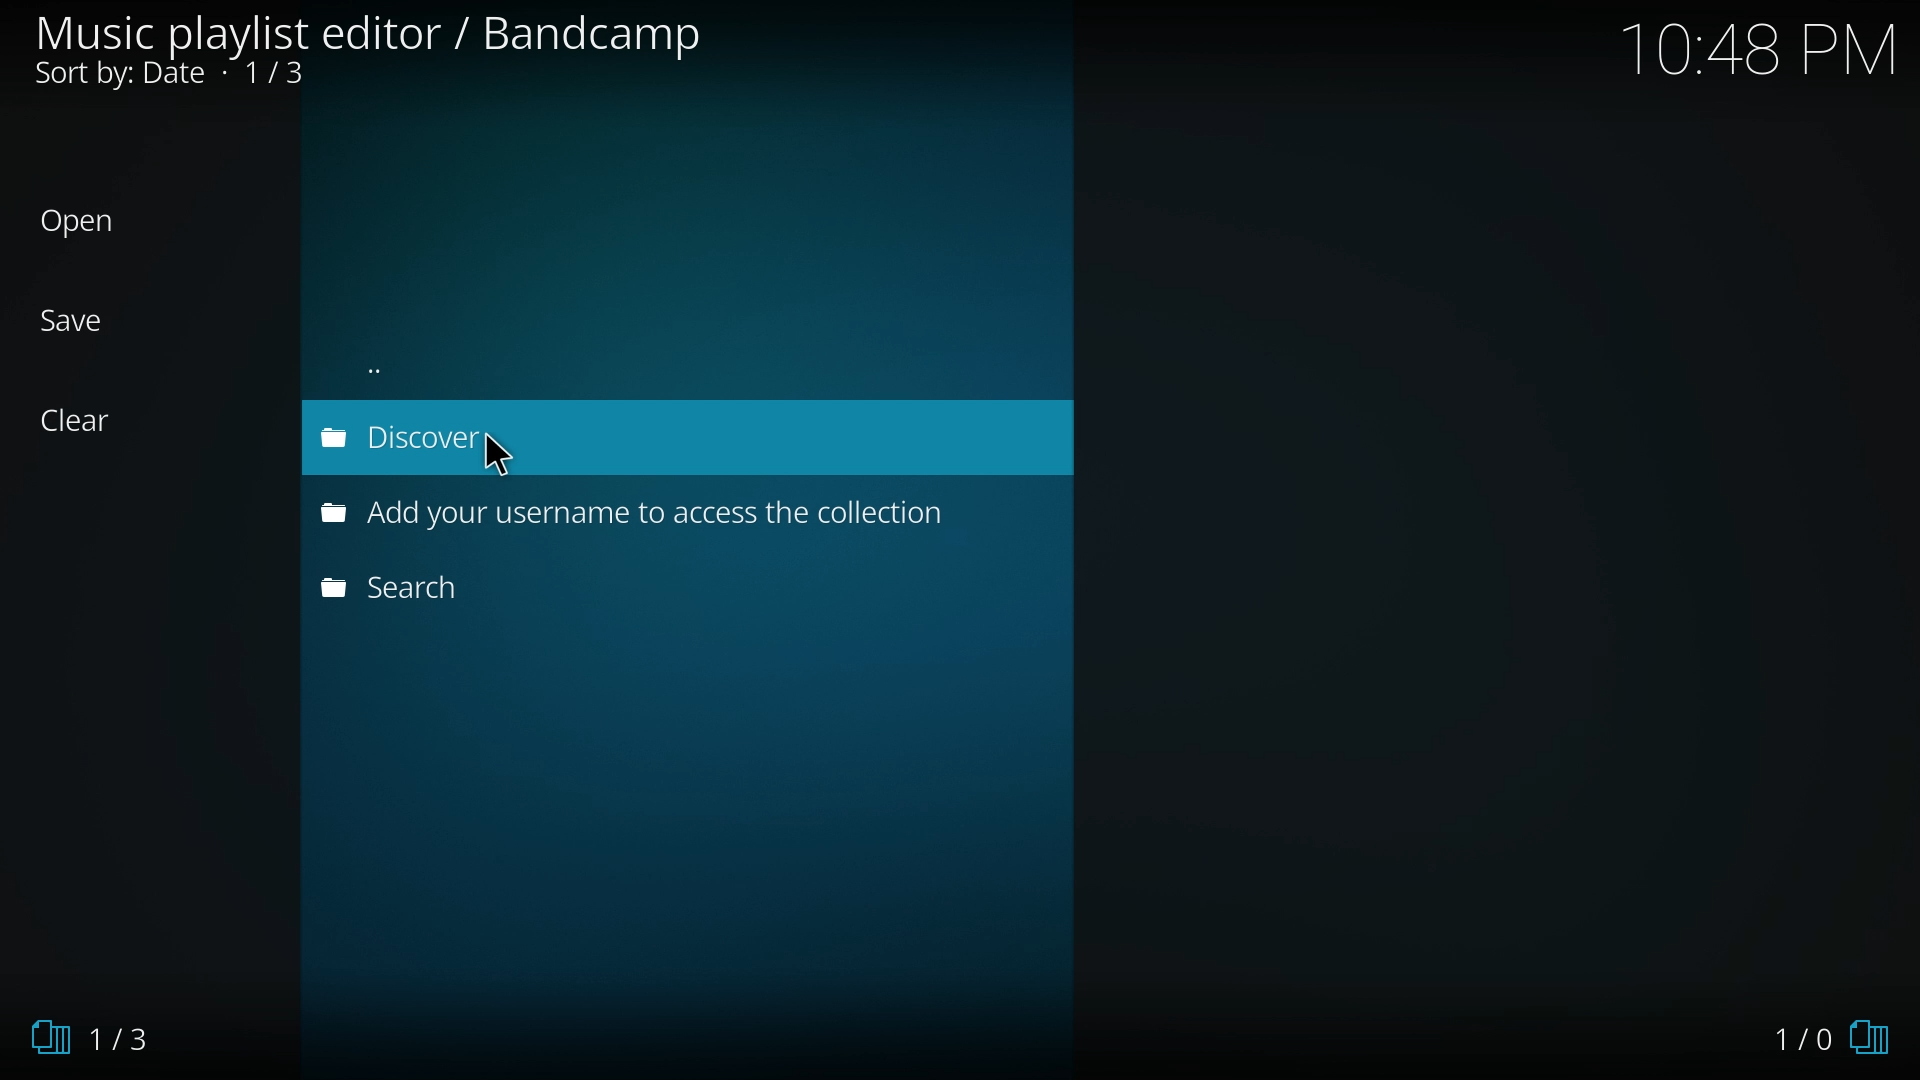 The width and height of the screenshot is (1920, 1080). I want to click on discover, so click(398, 438).